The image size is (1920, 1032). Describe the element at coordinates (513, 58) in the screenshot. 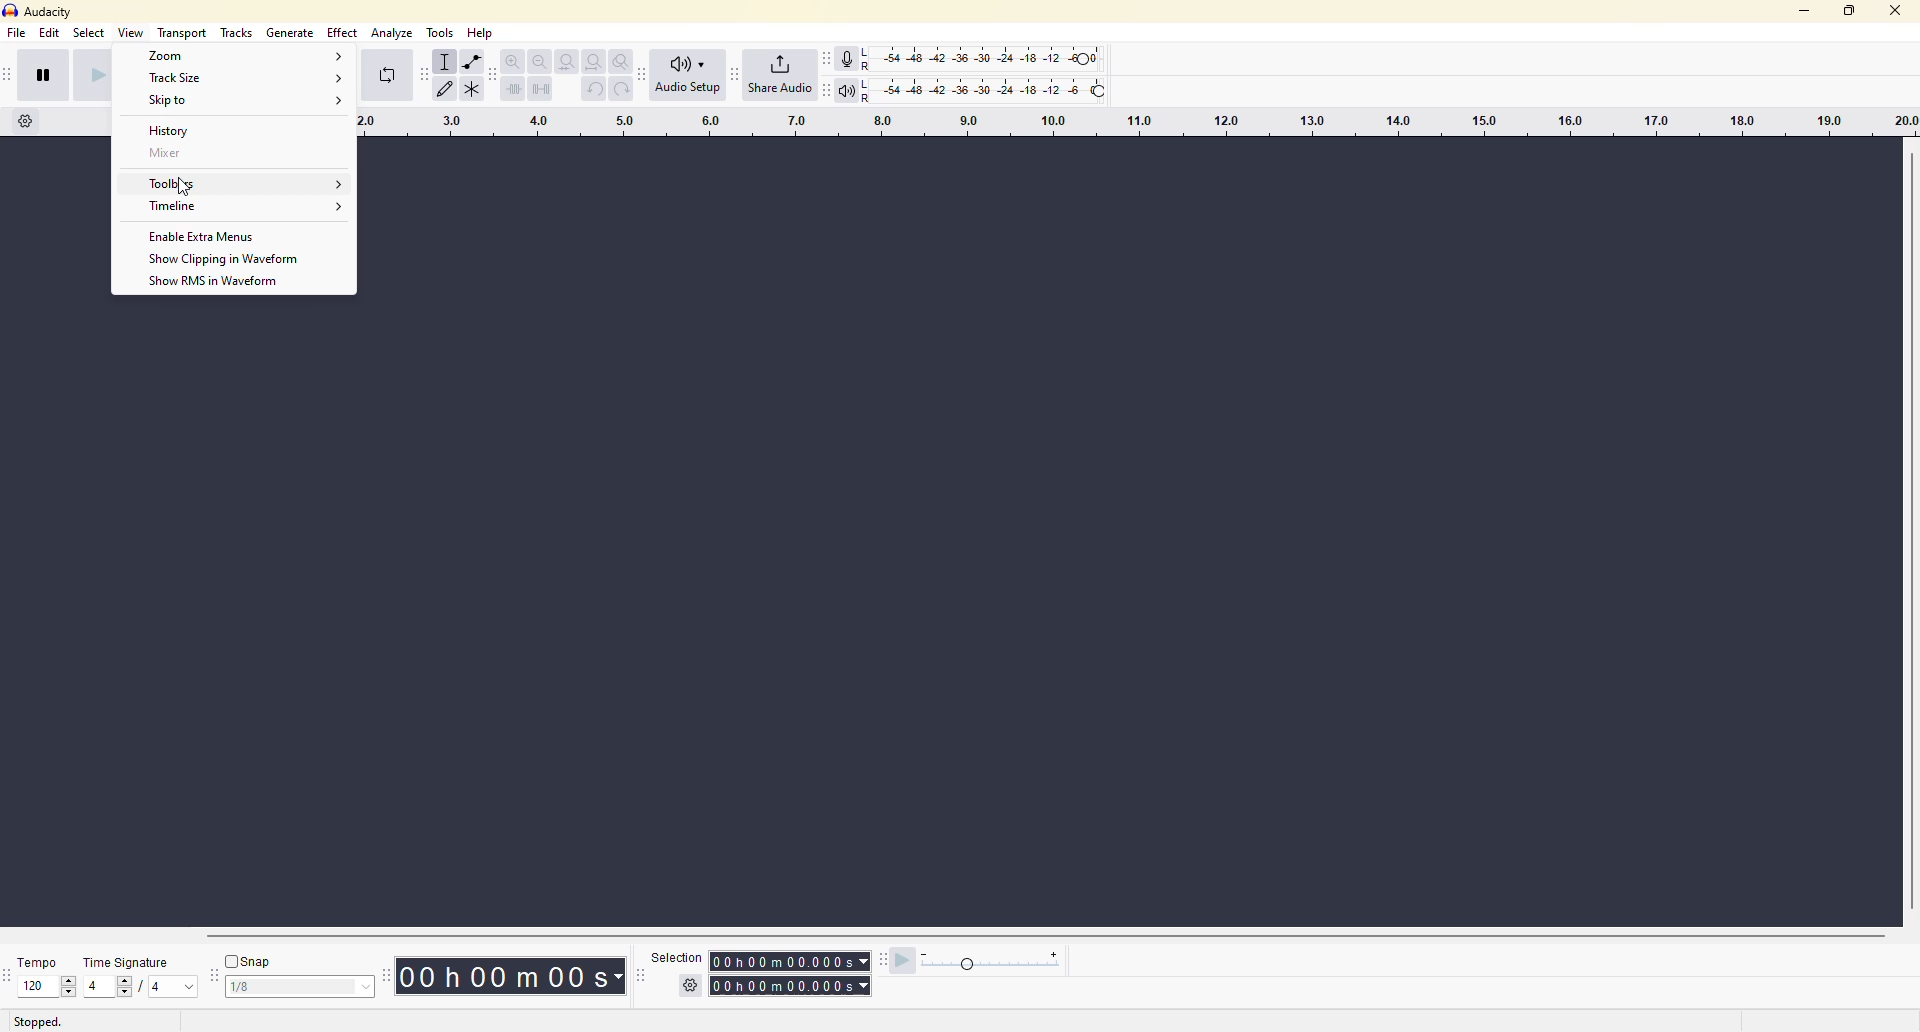

I see `zoom in` at that location.